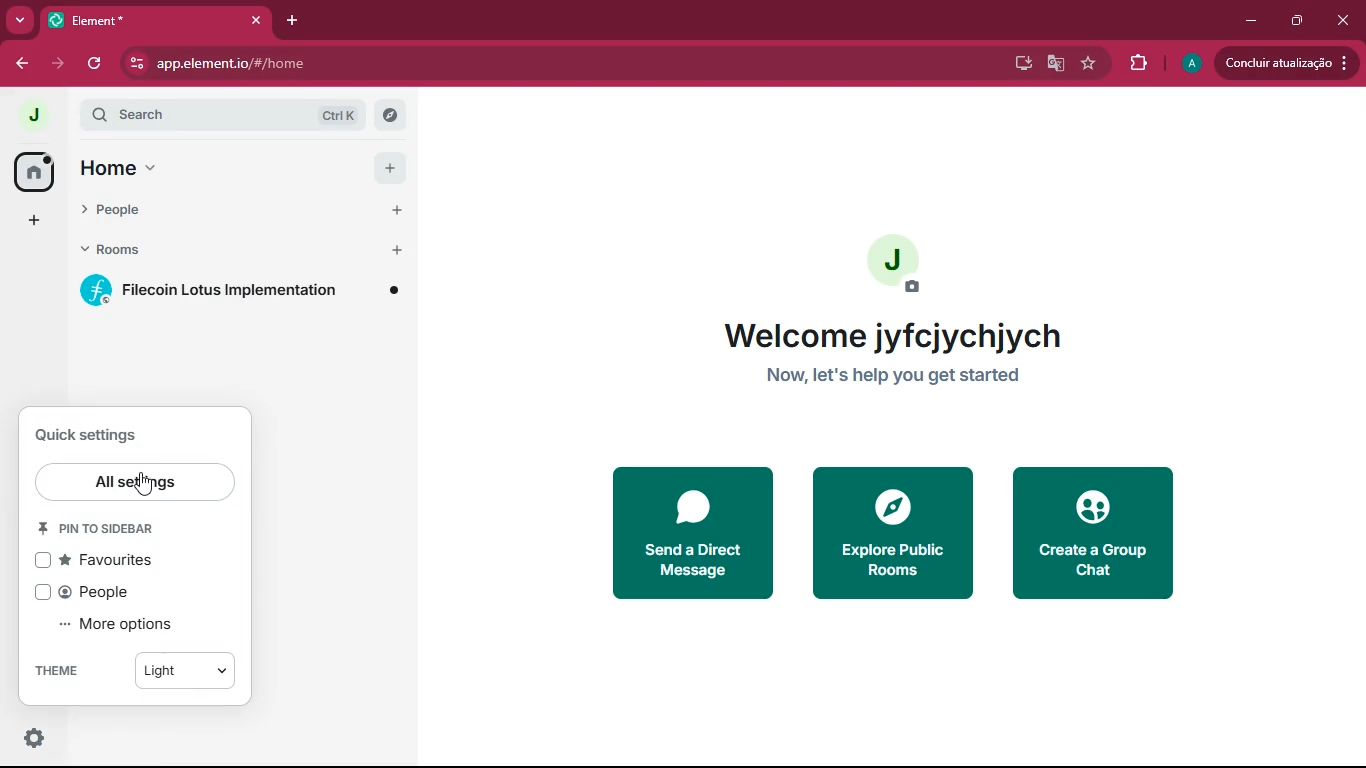 This screenshot has width=1366, height=768. I want to click on filecoin lotus implementation, so click(242, 291).